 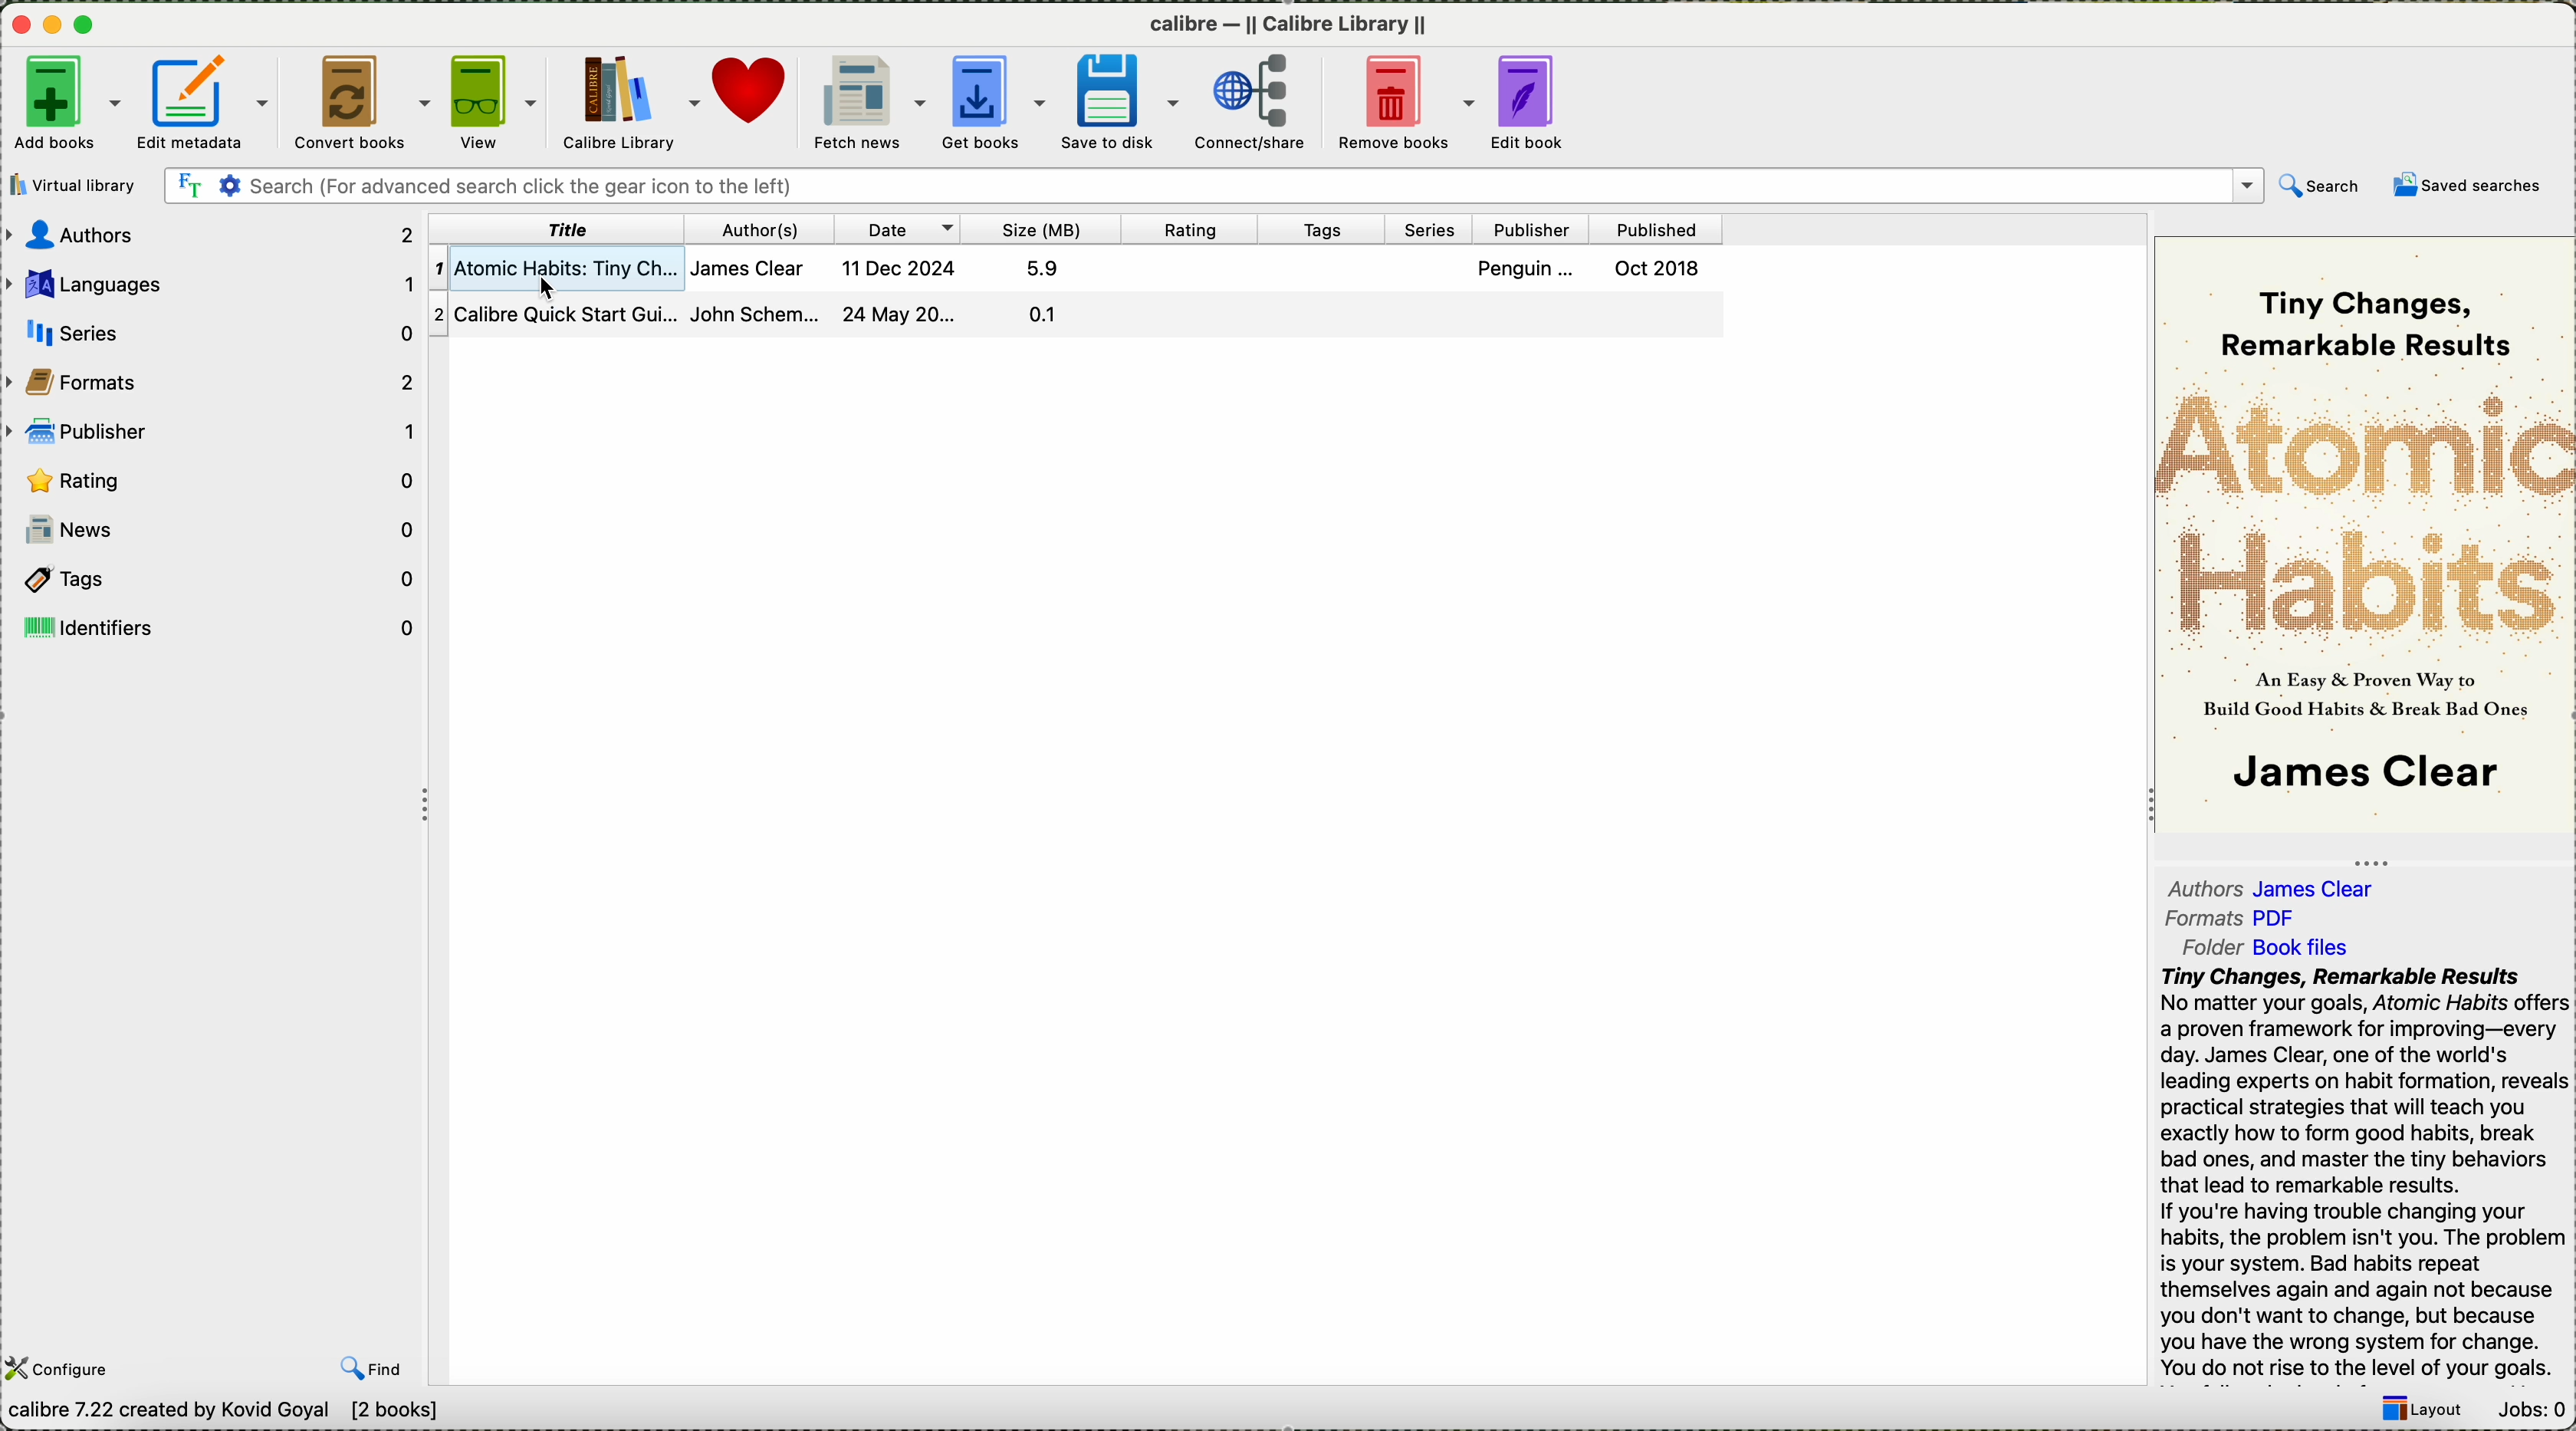 I want to click on rating, so click(x=219, y=479).